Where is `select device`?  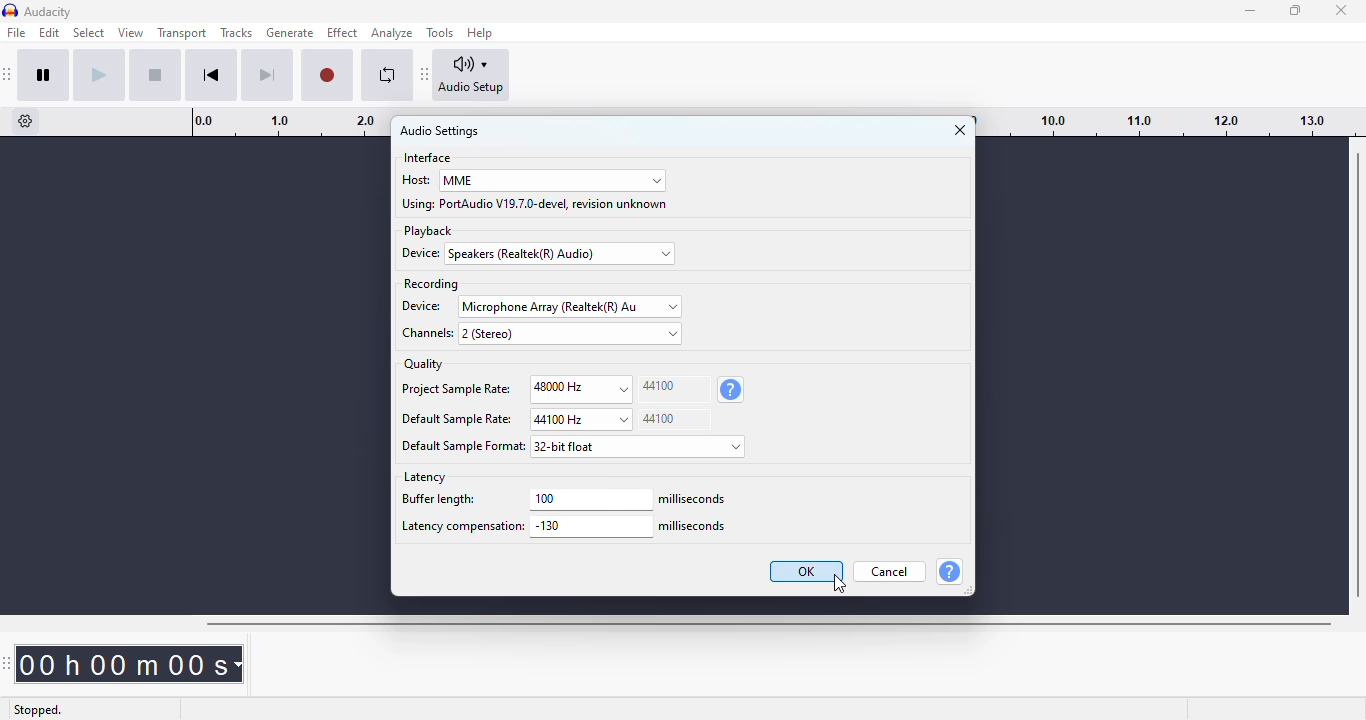
select device is located at coordinates (562, 254).